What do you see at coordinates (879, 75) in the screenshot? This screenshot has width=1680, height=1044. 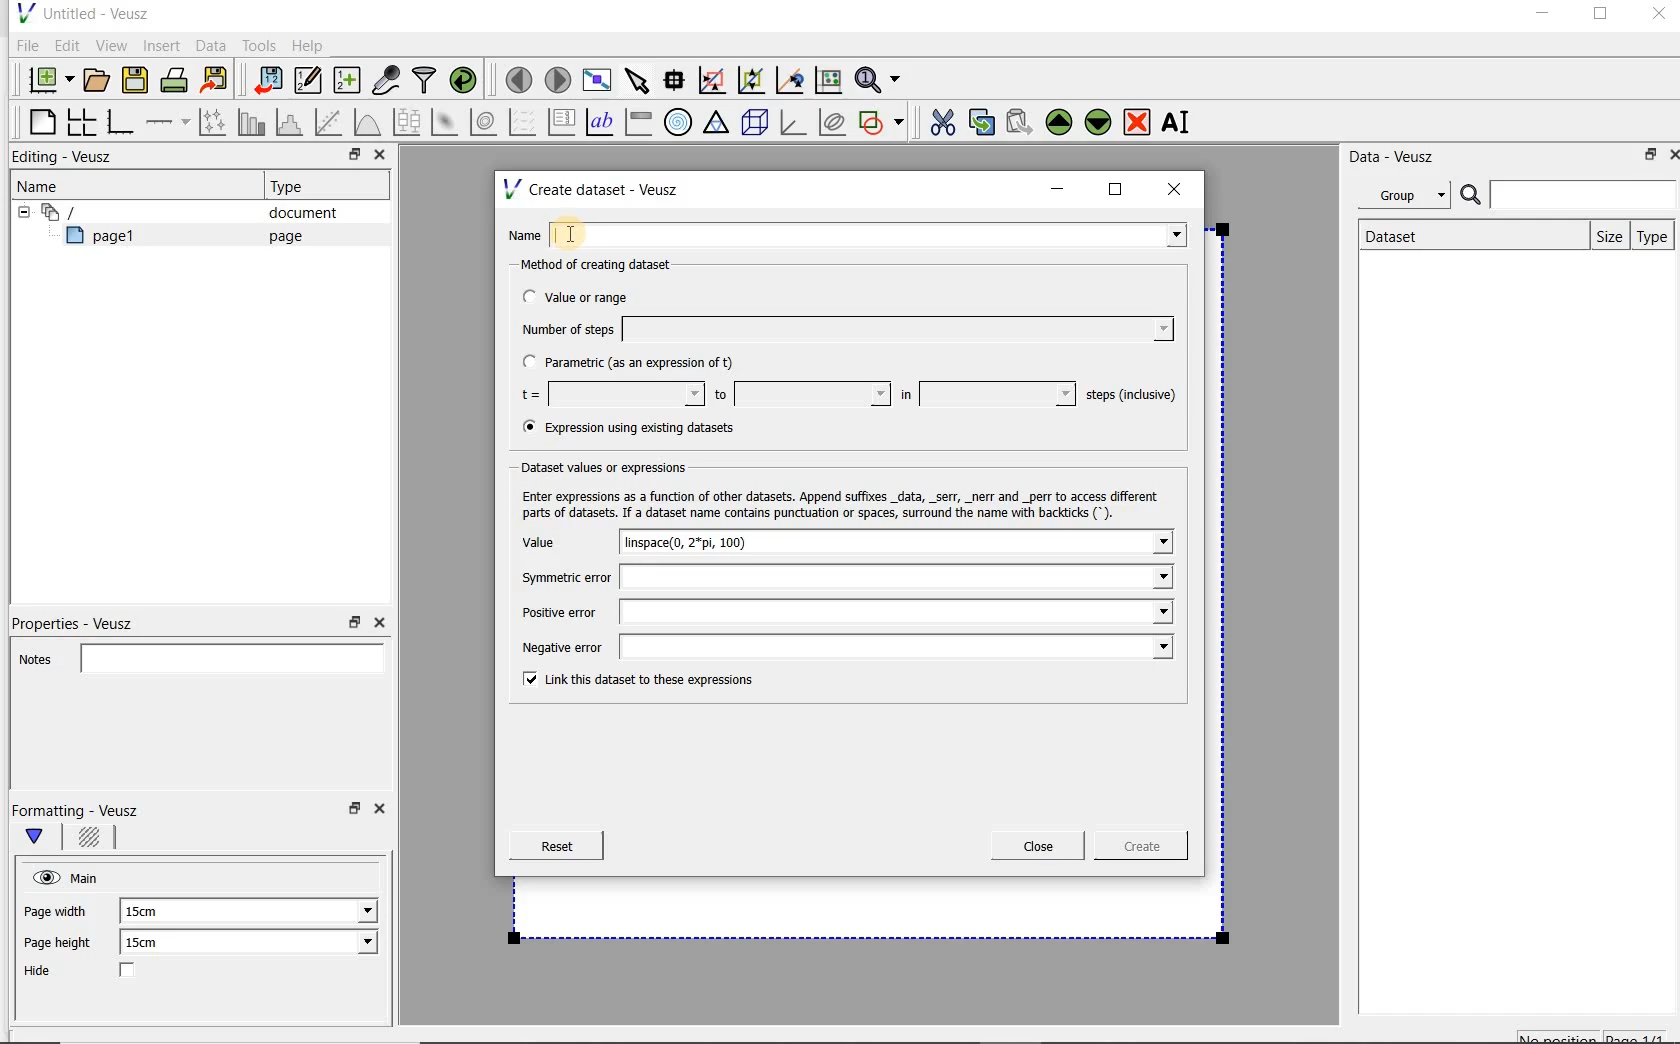 I see `Zoom functions menu` at bounding box center [879, 75].